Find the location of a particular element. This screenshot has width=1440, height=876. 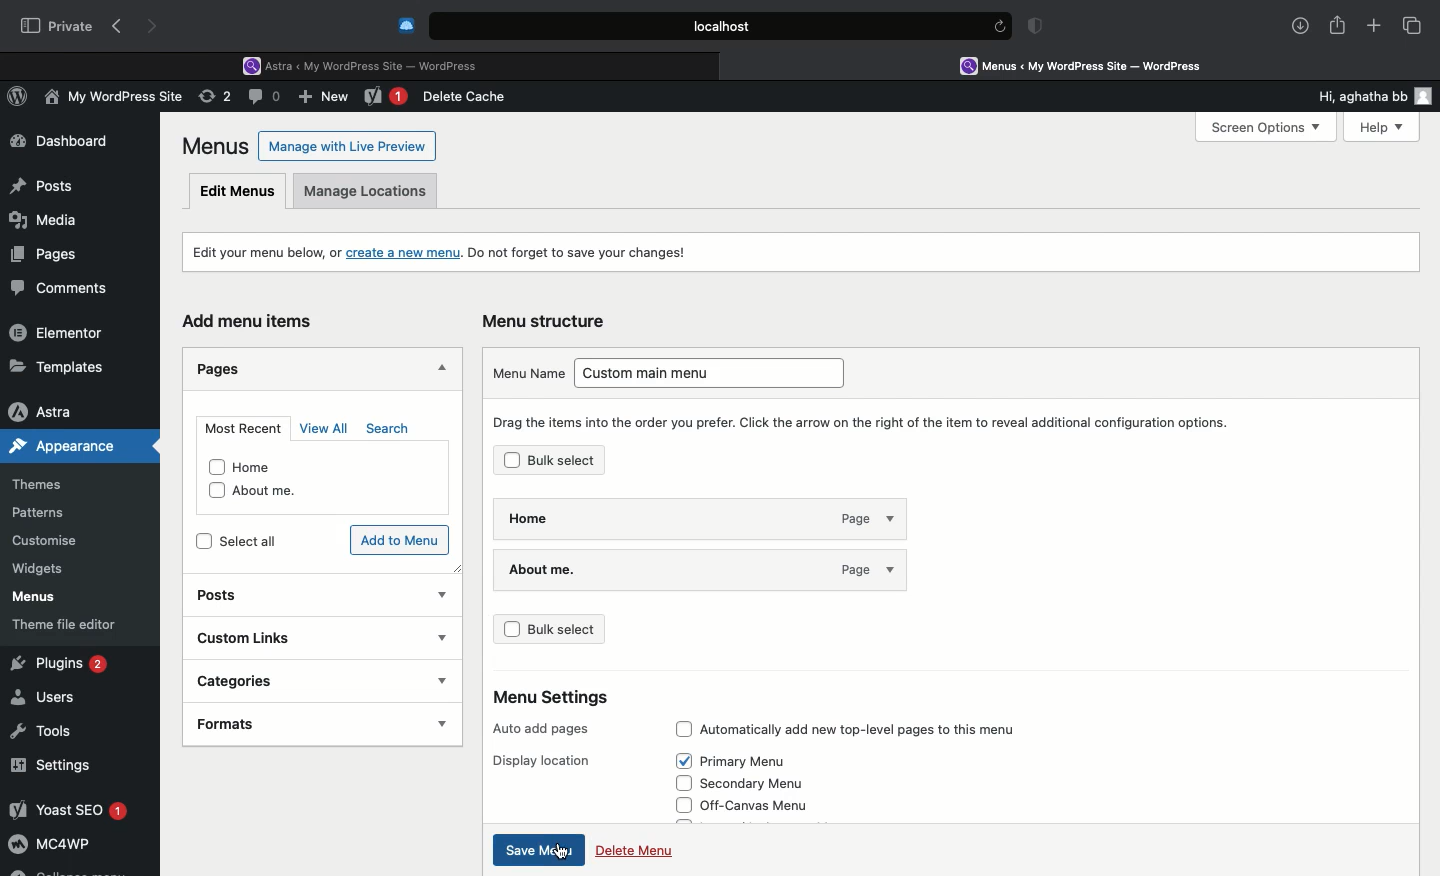

Edit menus is located at coordinates (239, 190).